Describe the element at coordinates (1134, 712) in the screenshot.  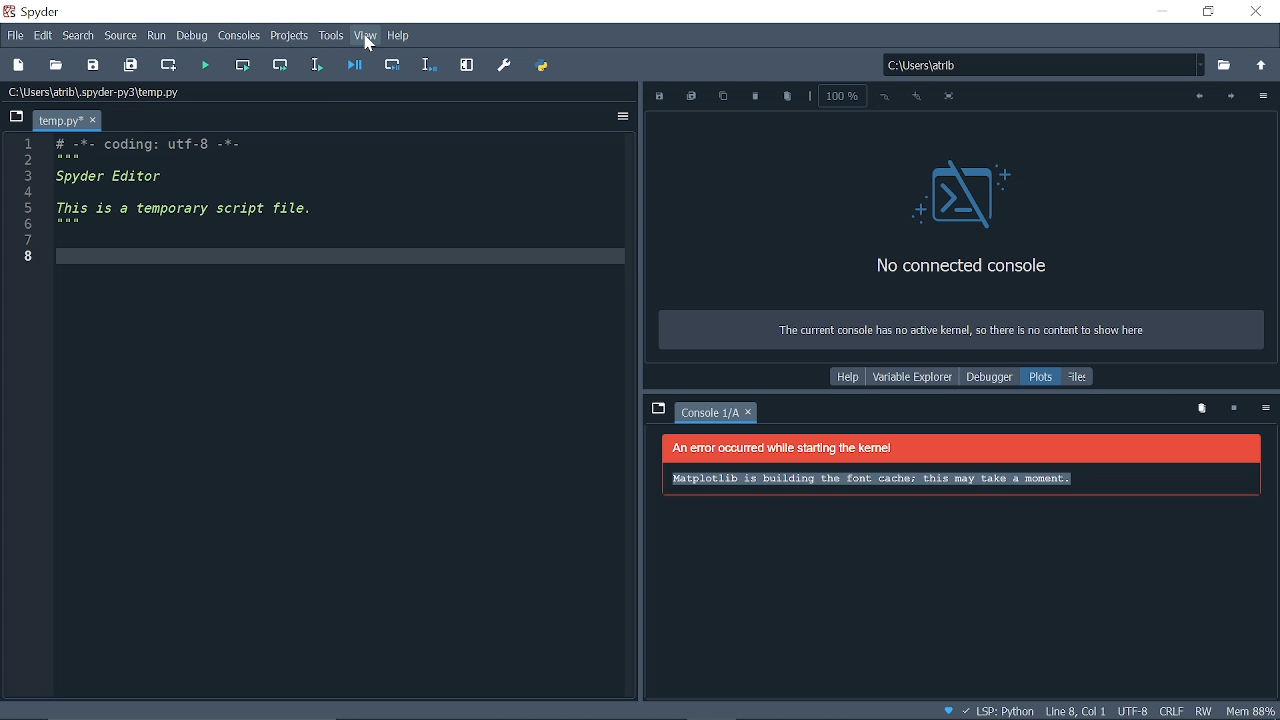
I see `Encoding` at that location.